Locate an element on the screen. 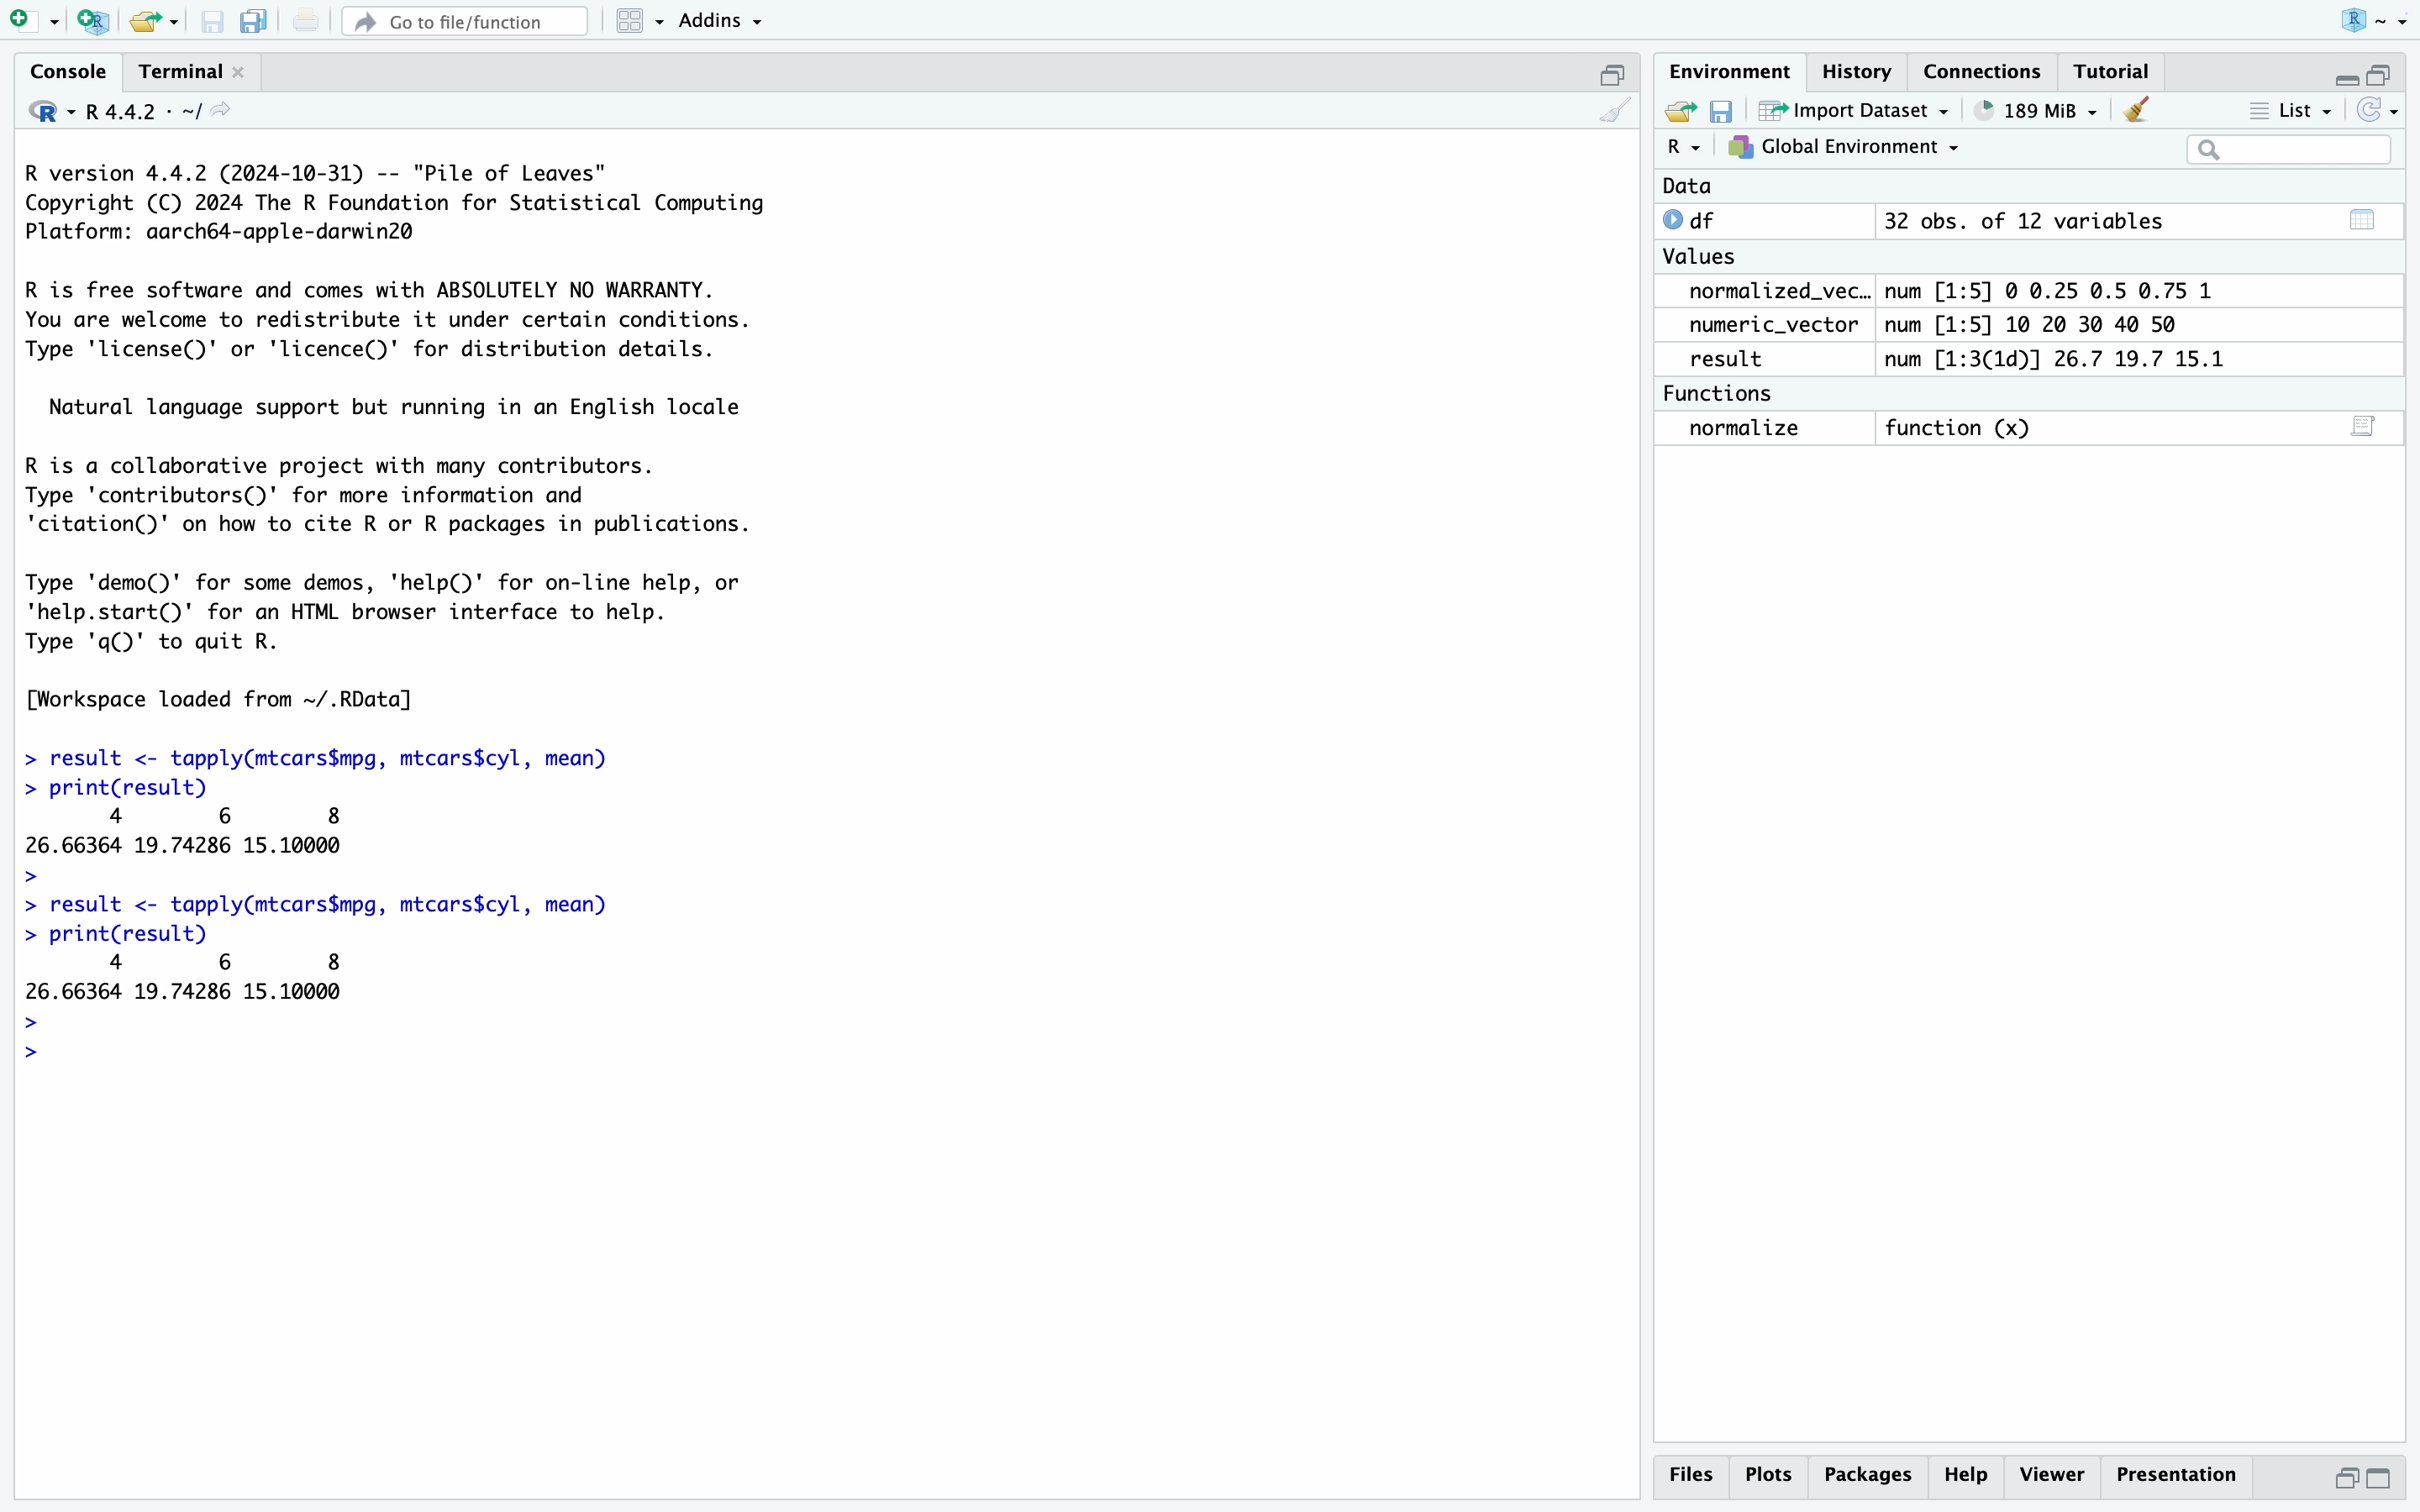 This screenshot has height=1512, width=2420. Save all open files is located at coordinates (254, 21).